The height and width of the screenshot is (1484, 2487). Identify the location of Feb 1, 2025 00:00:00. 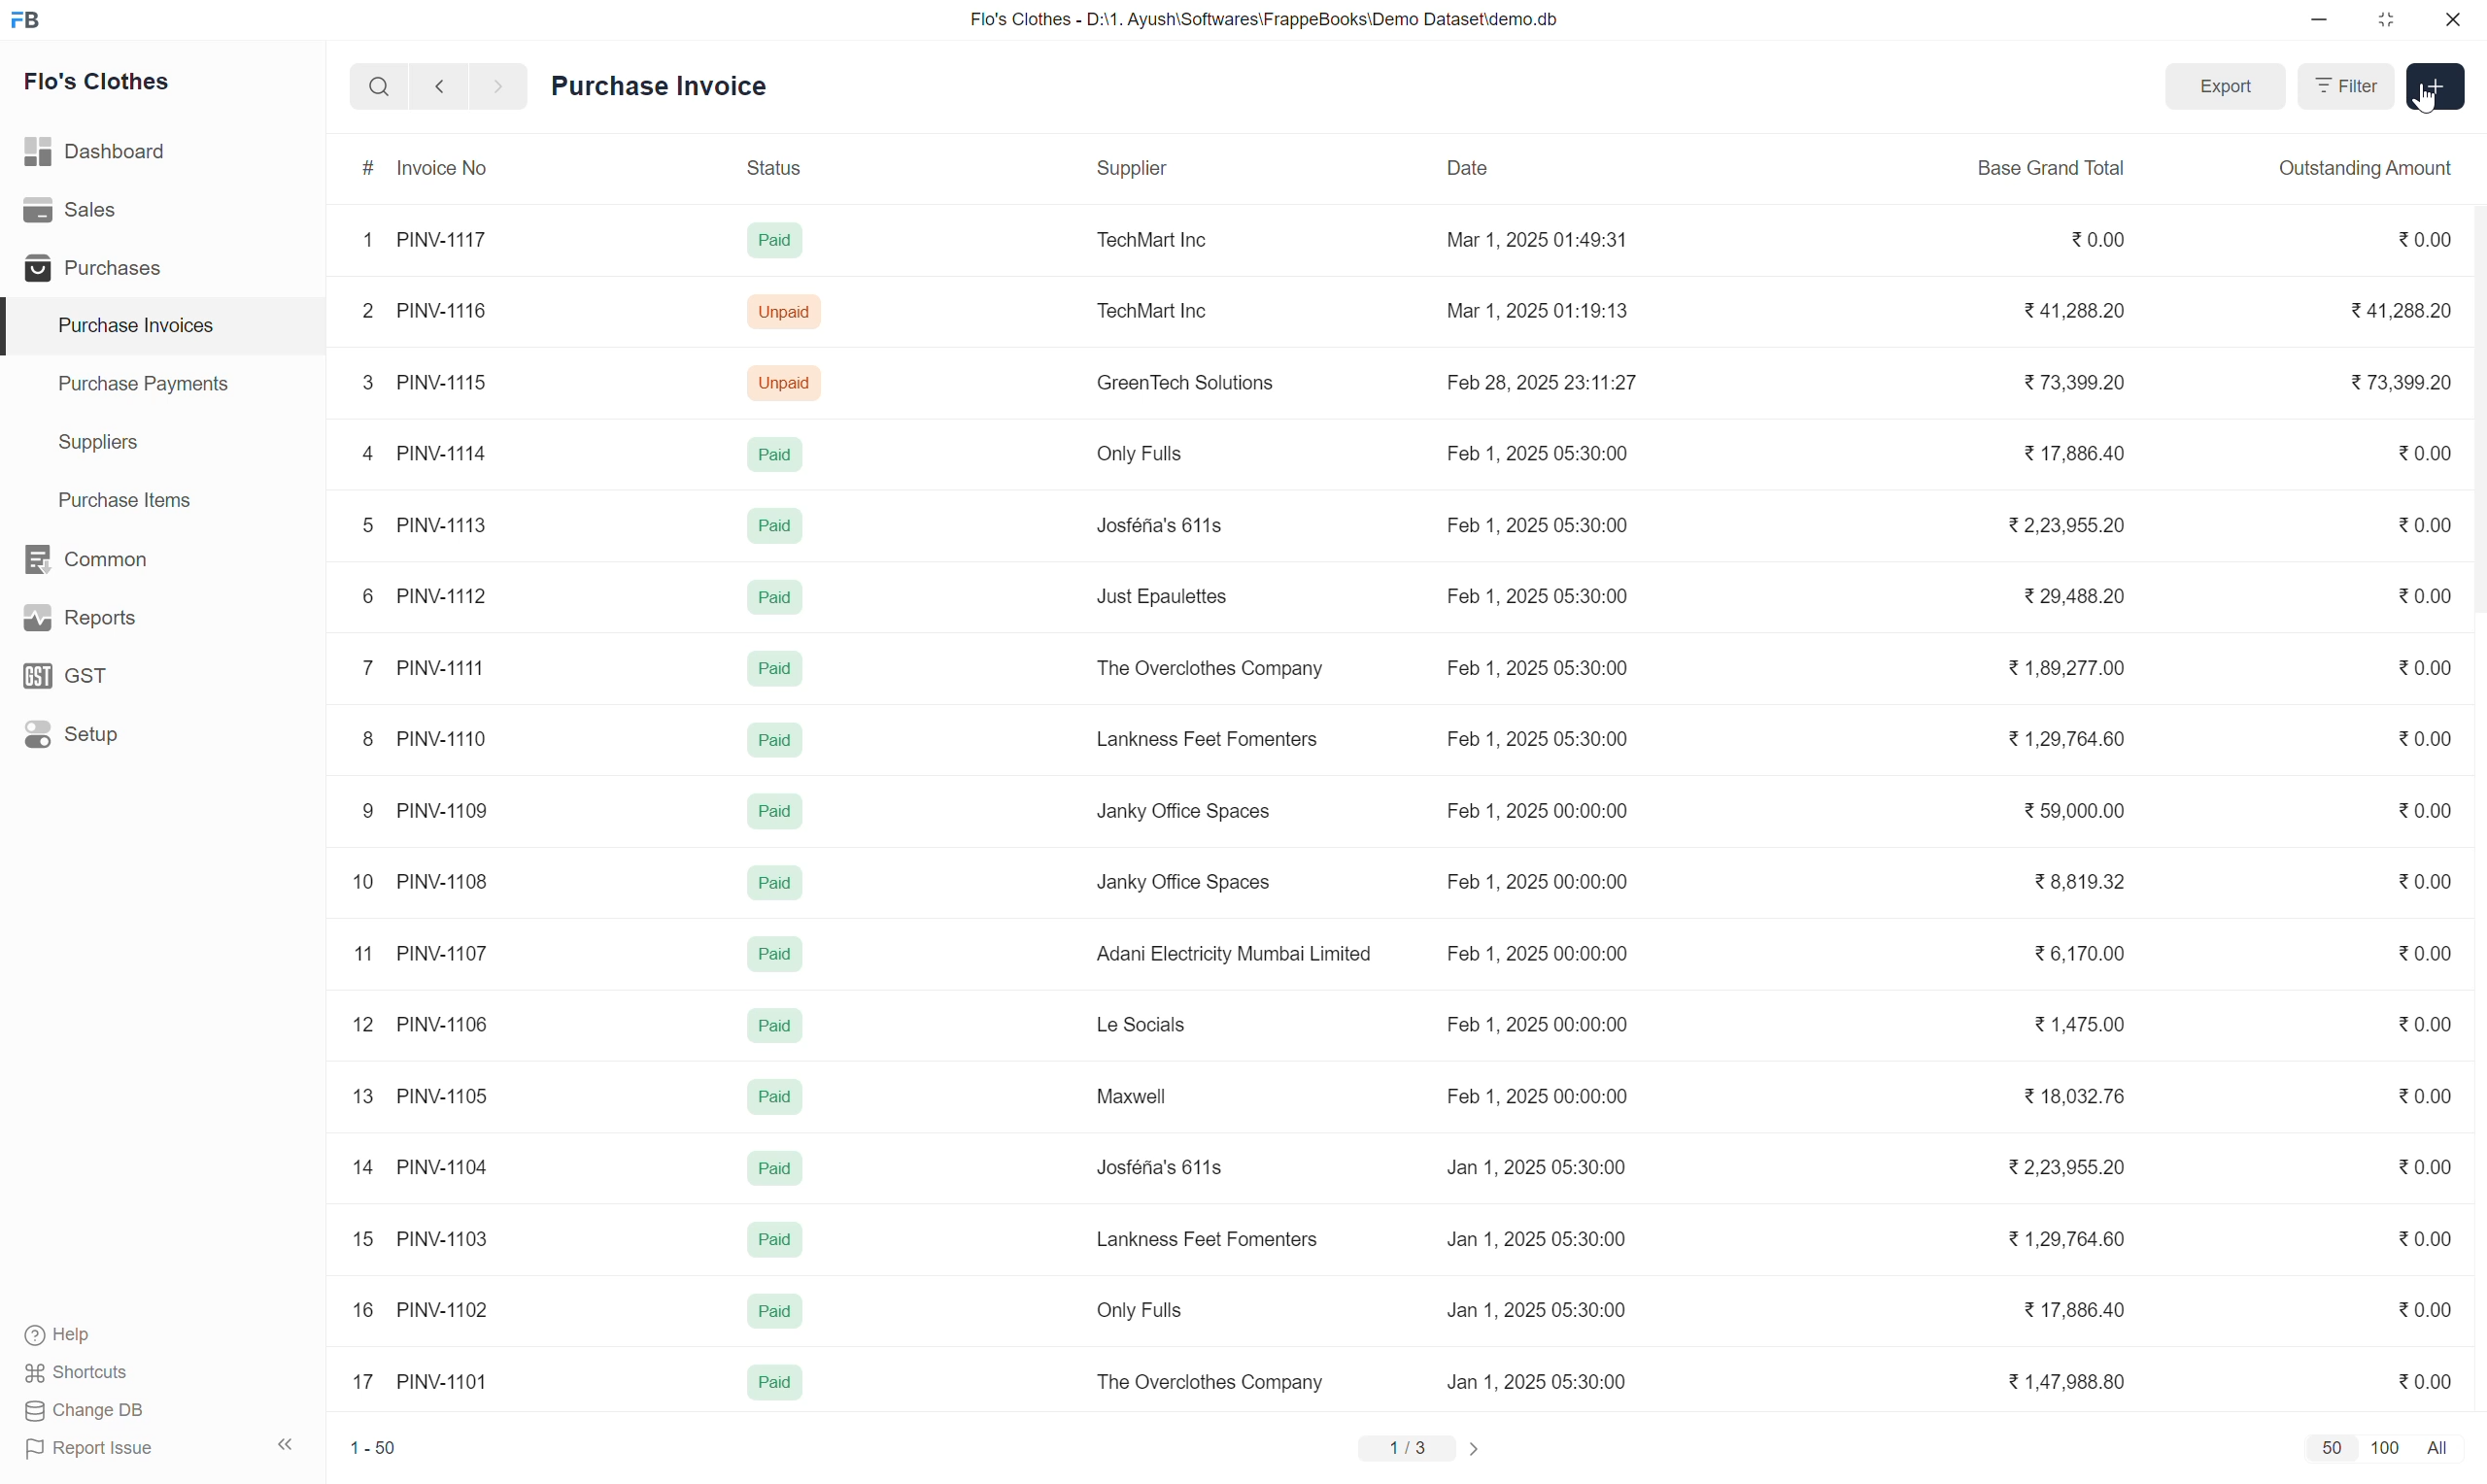
(1536, 953).